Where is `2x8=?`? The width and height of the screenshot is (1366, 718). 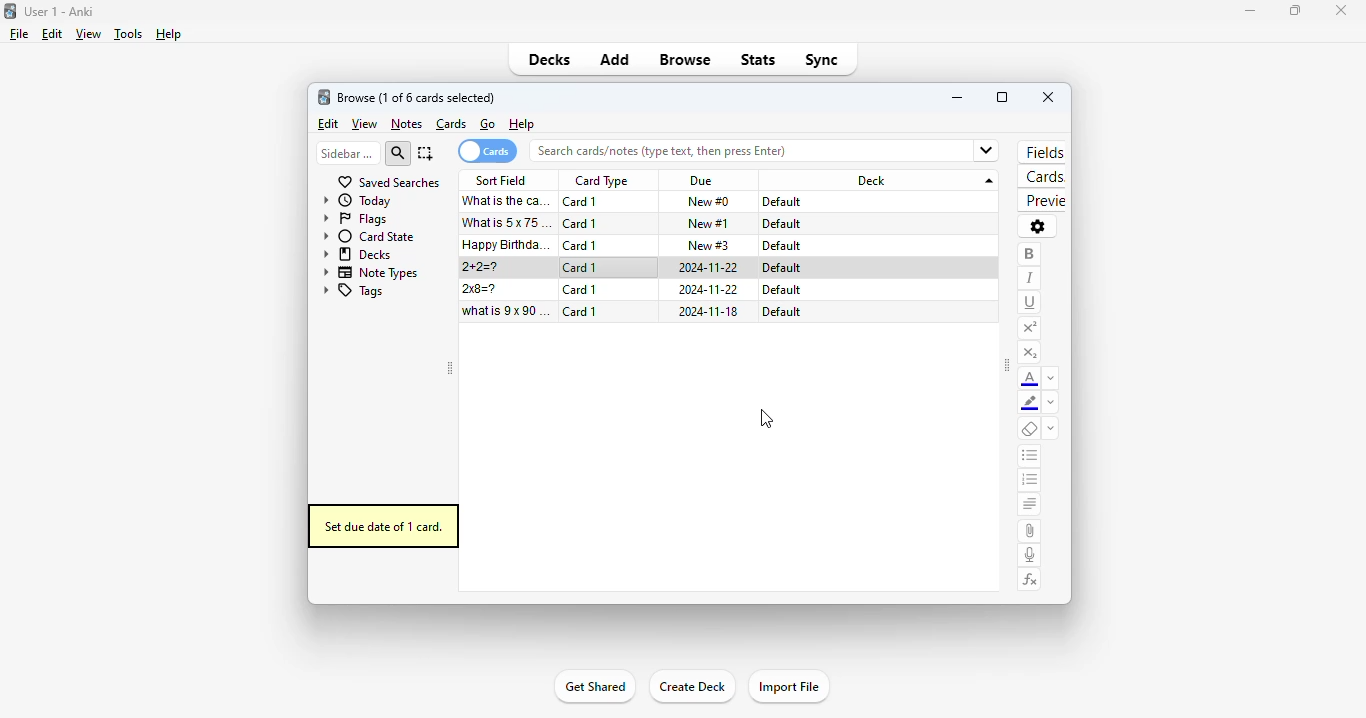
2x8=? is located at coordinates (482, 289).